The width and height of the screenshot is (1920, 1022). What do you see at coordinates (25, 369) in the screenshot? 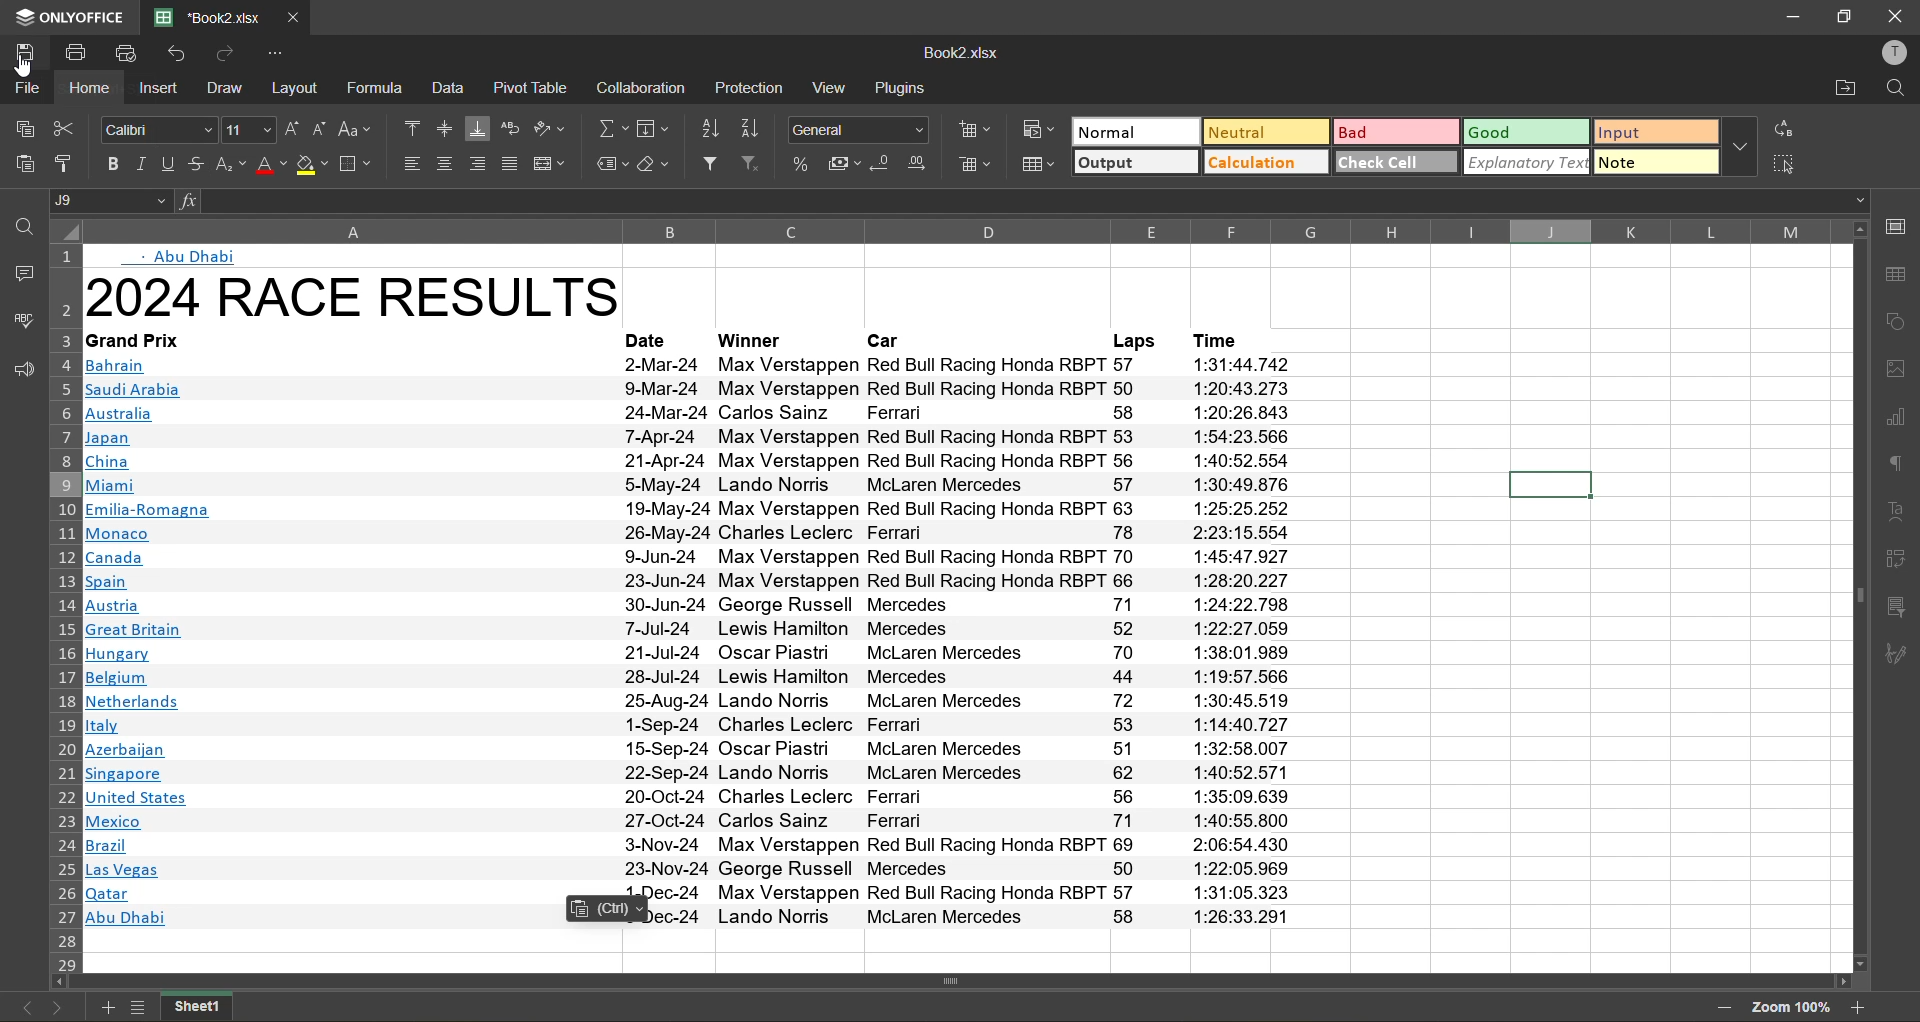
I see `feedback` at bounding box center [25, 369].